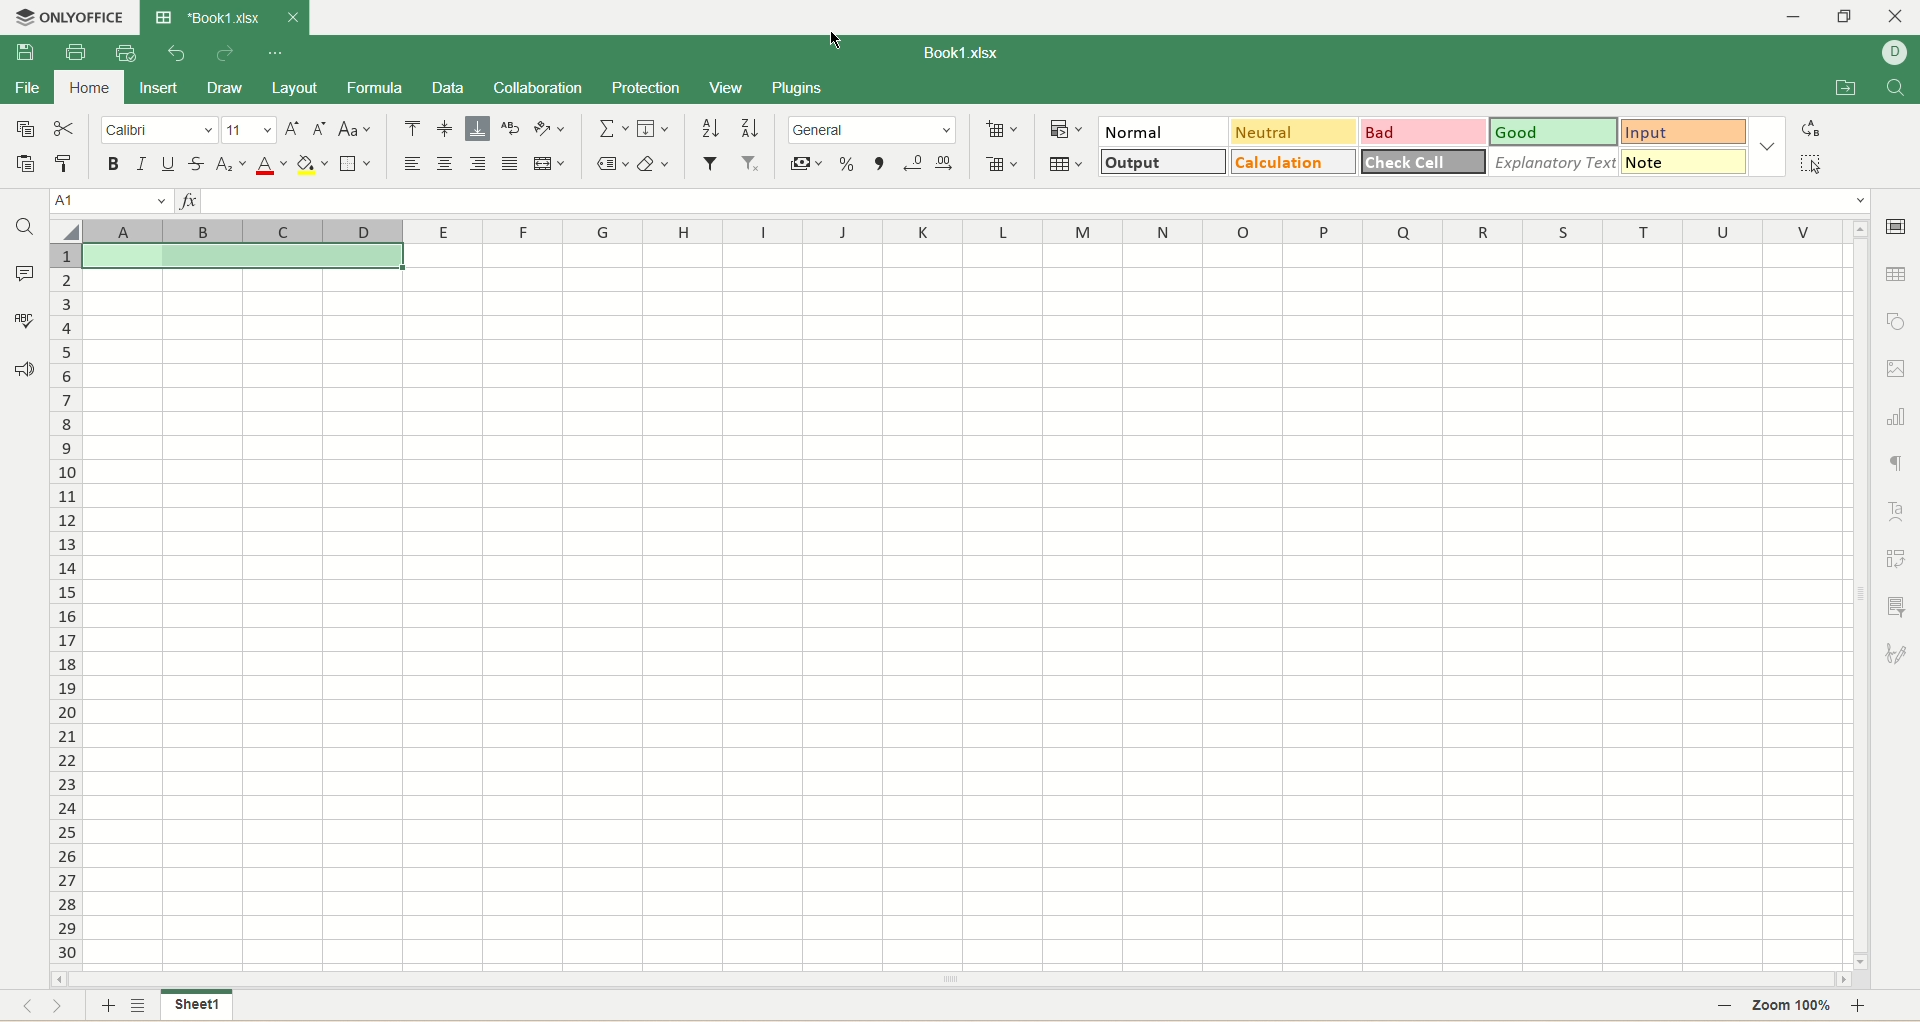  I want to click on select all, so click(1808, 164).